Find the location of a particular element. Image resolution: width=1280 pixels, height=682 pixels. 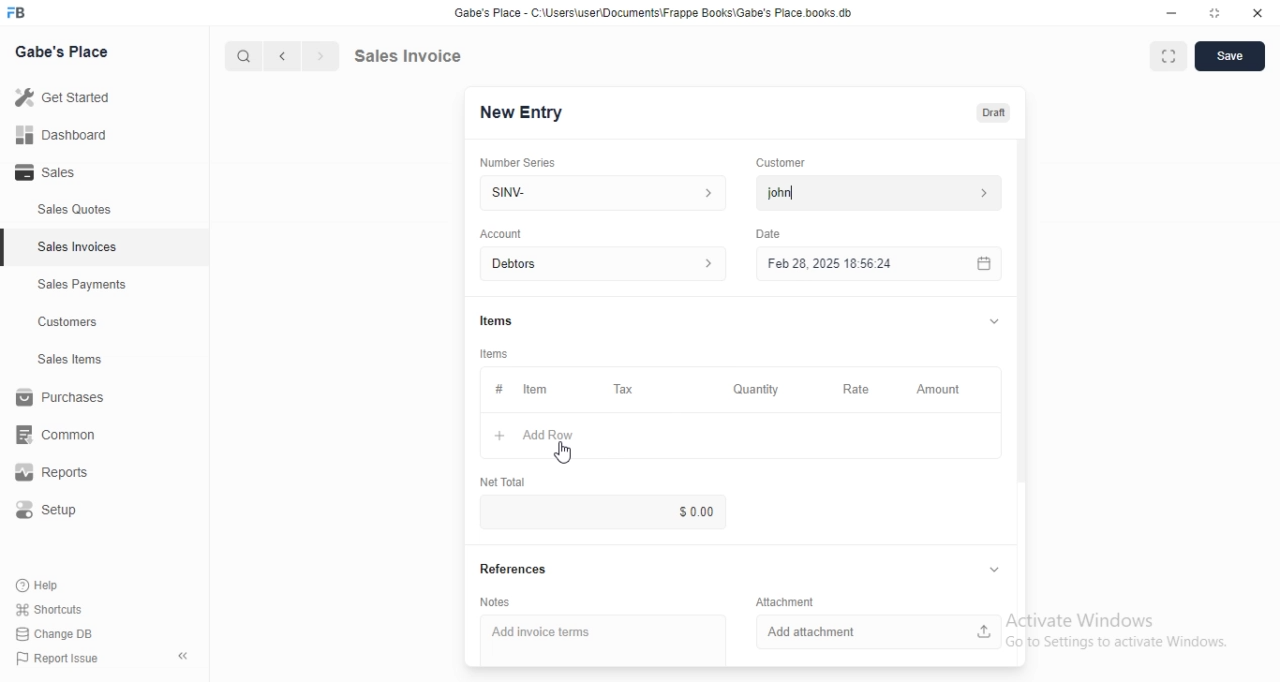

Rate is located at coordinates (853, 389).